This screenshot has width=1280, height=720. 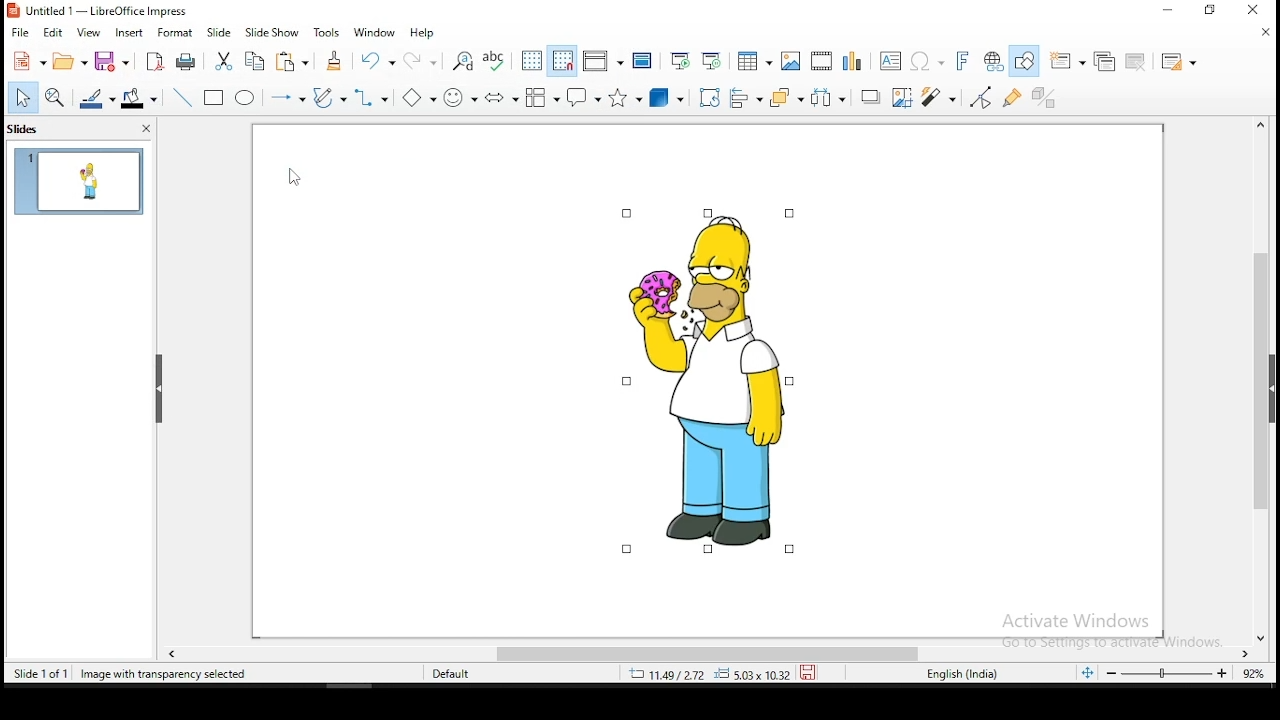 What do you see at coordinates (328, 32) in the screenshot?
I see `tools` at bounding box center [328, 32].